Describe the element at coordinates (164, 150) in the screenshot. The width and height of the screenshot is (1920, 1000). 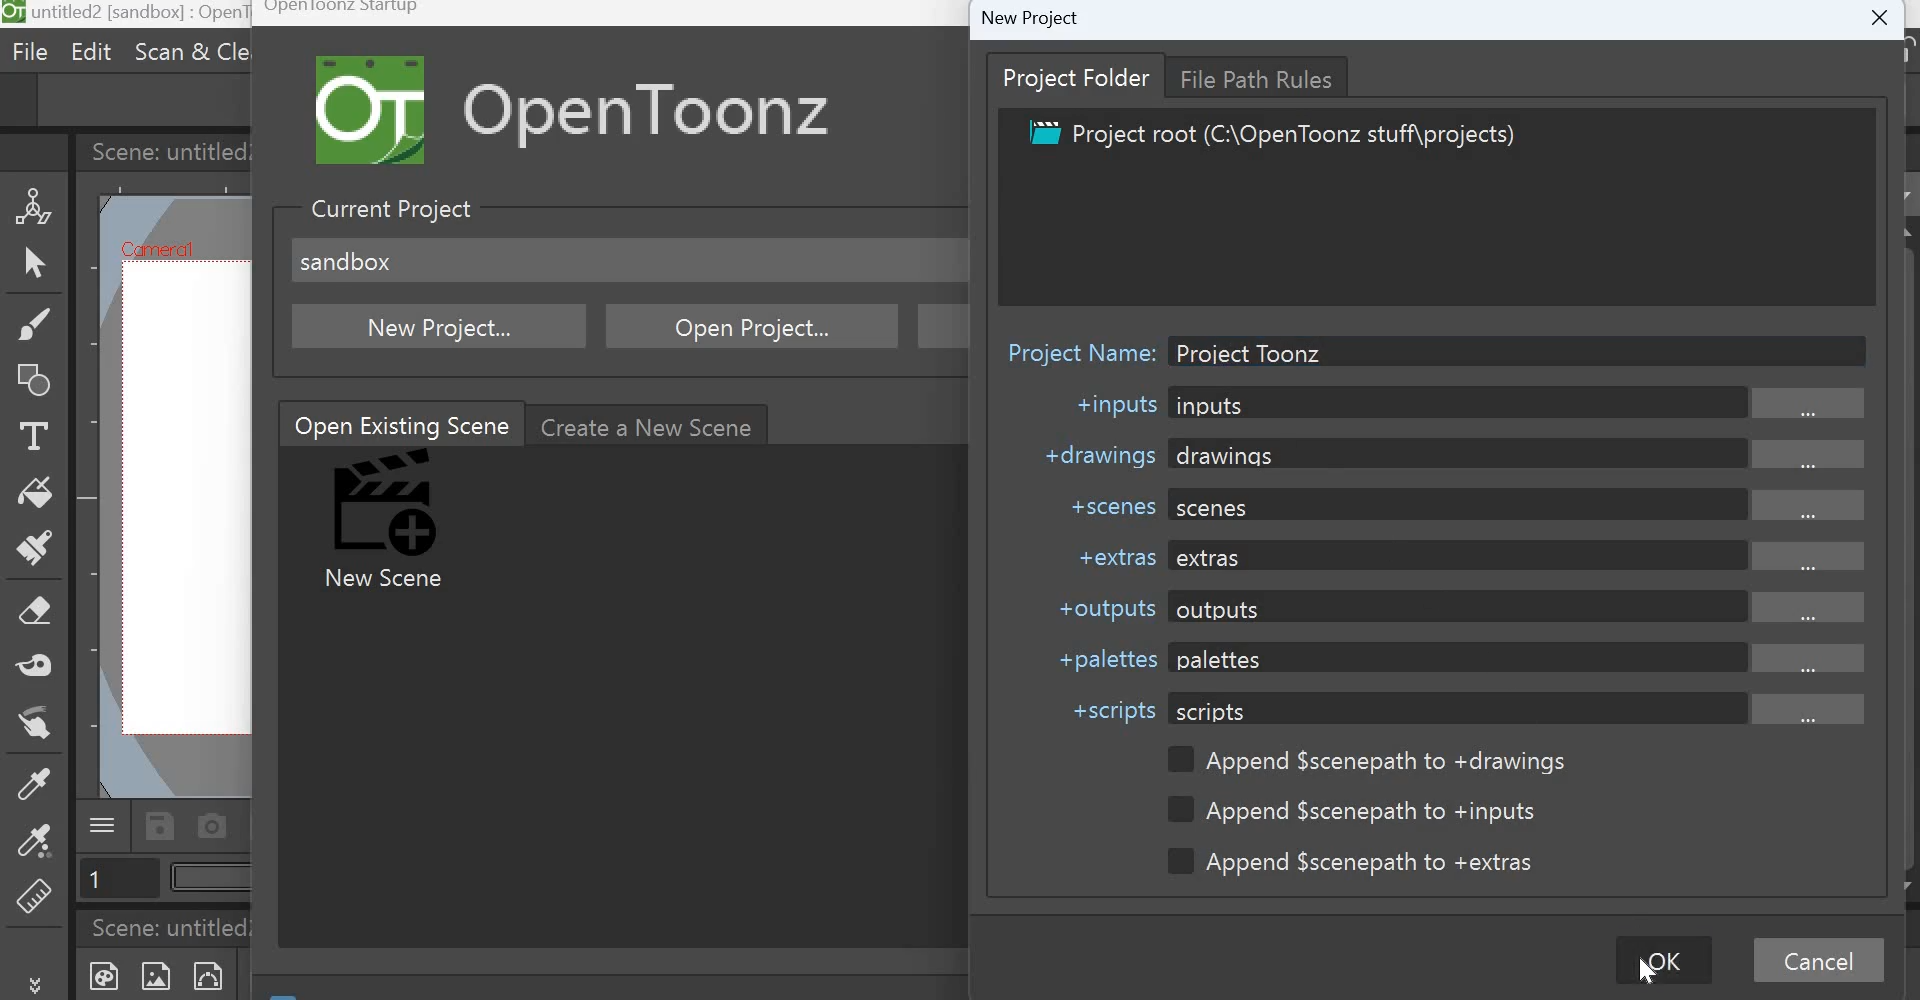
I see `Scene: untitled2` at that location.